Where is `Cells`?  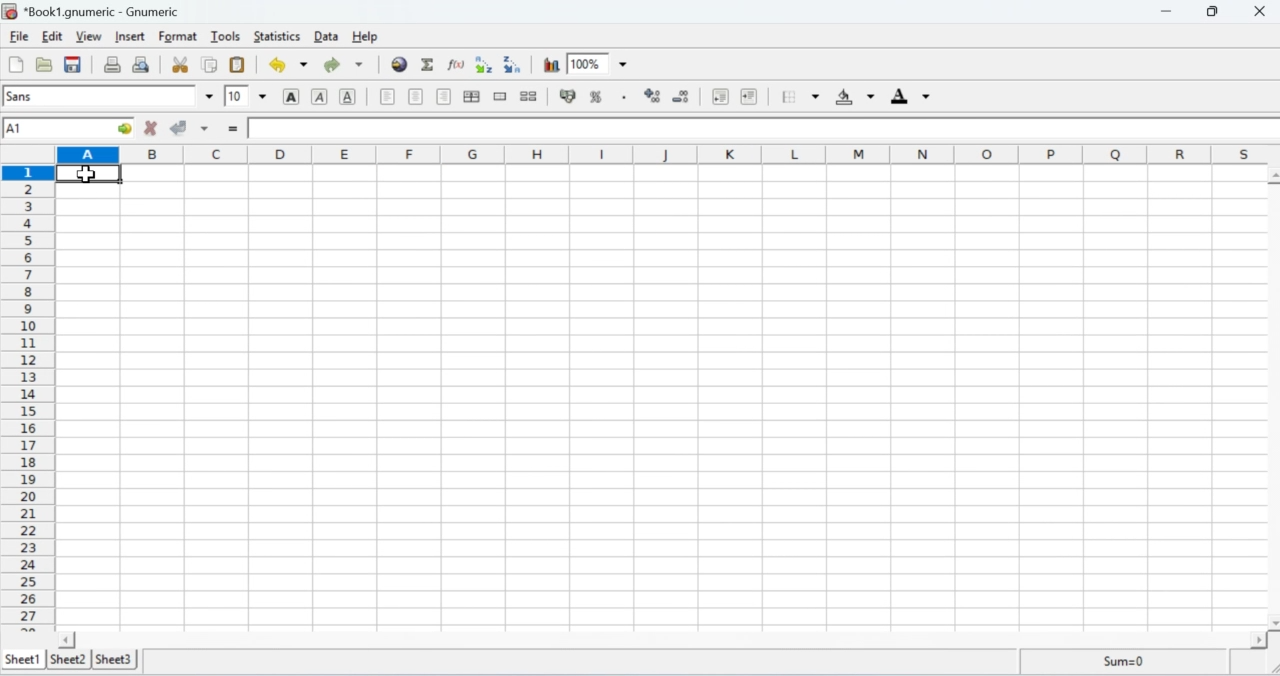
Cells is located at coordinates (651, 396).